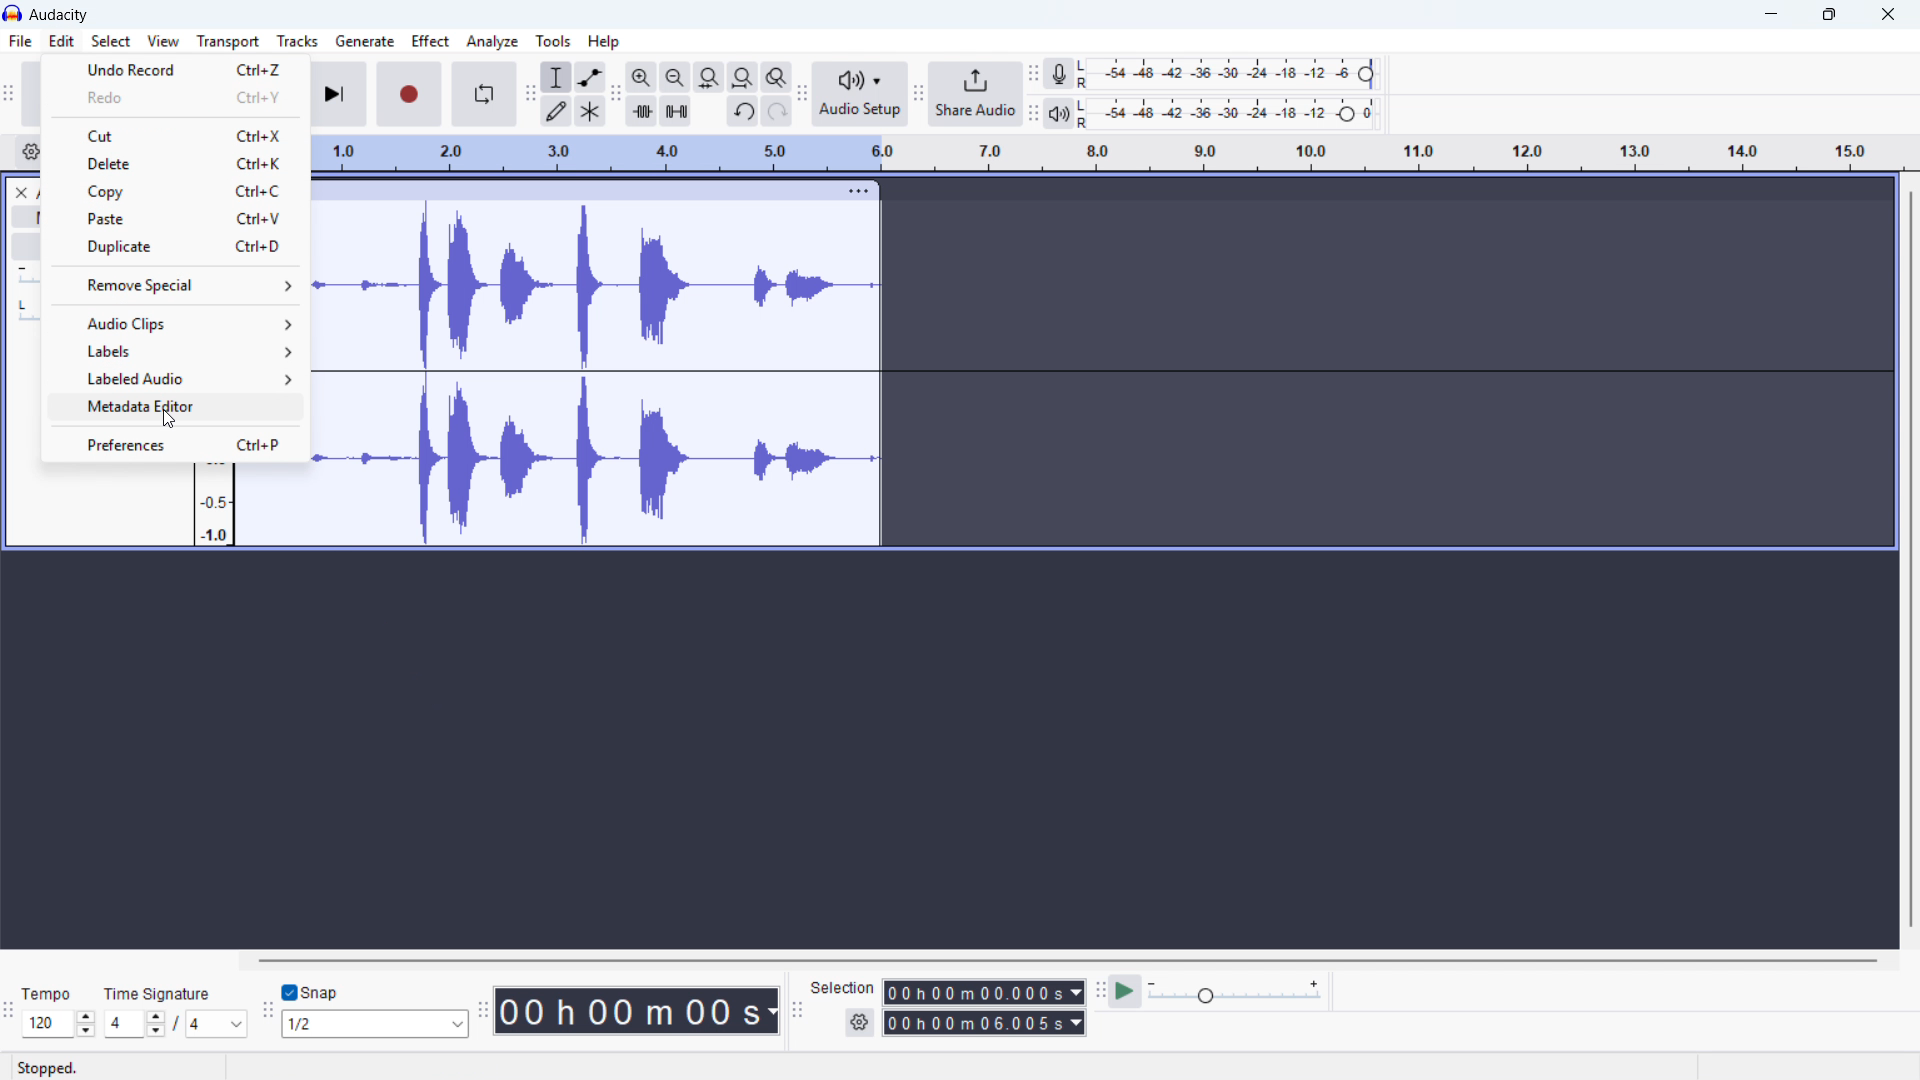  Describe the element at coordinates (919, 94) in the screenshot. I see `share audio toolbar` at that location.